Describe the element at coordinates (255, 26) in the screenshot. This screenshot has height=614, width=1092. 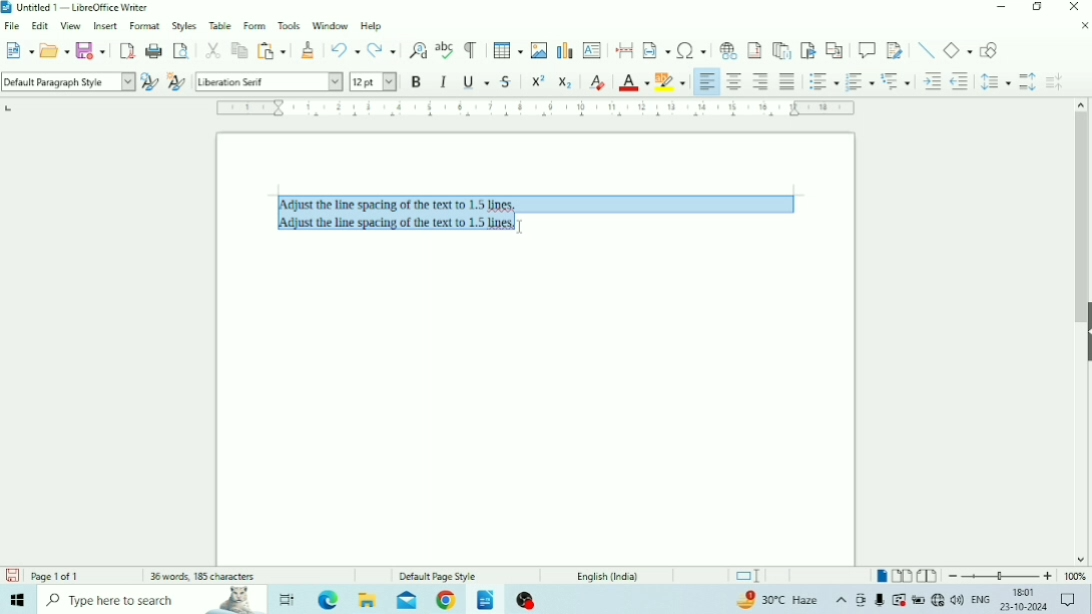
I see `Form` at that location.